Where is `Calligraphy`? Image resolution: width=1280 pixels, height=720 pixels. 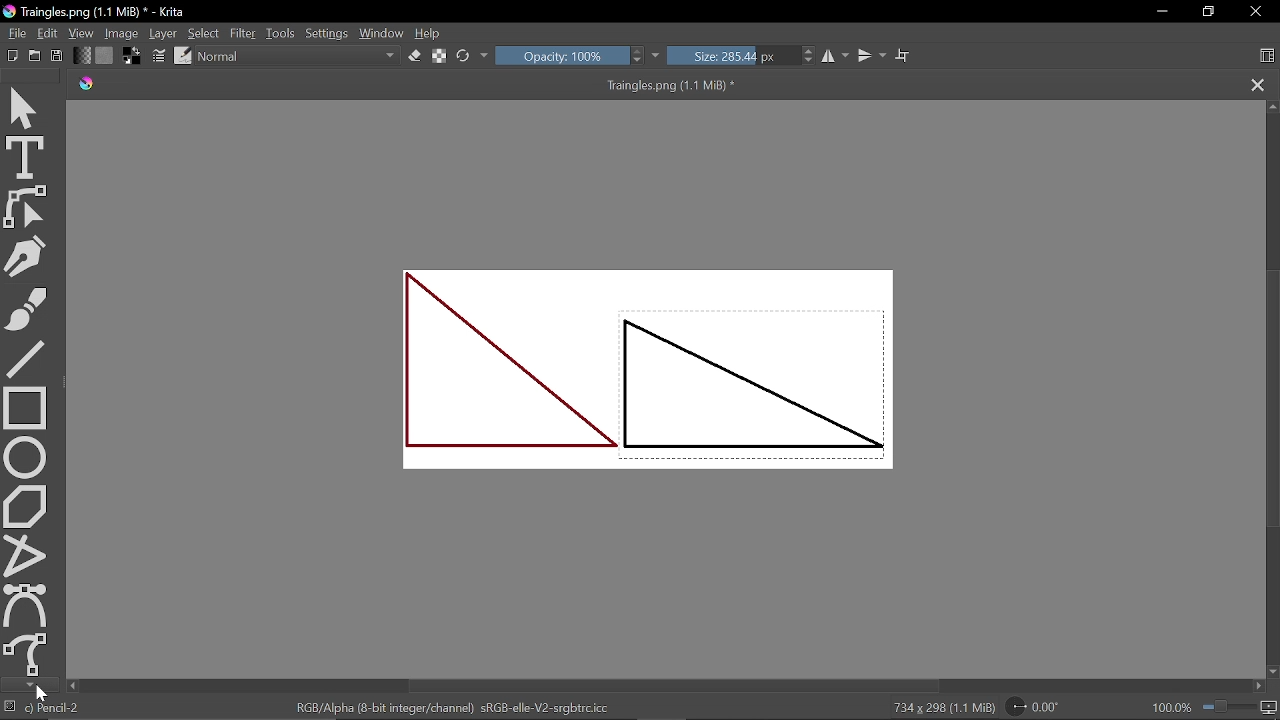
Calligraphy is located at coordinates (29, 255).